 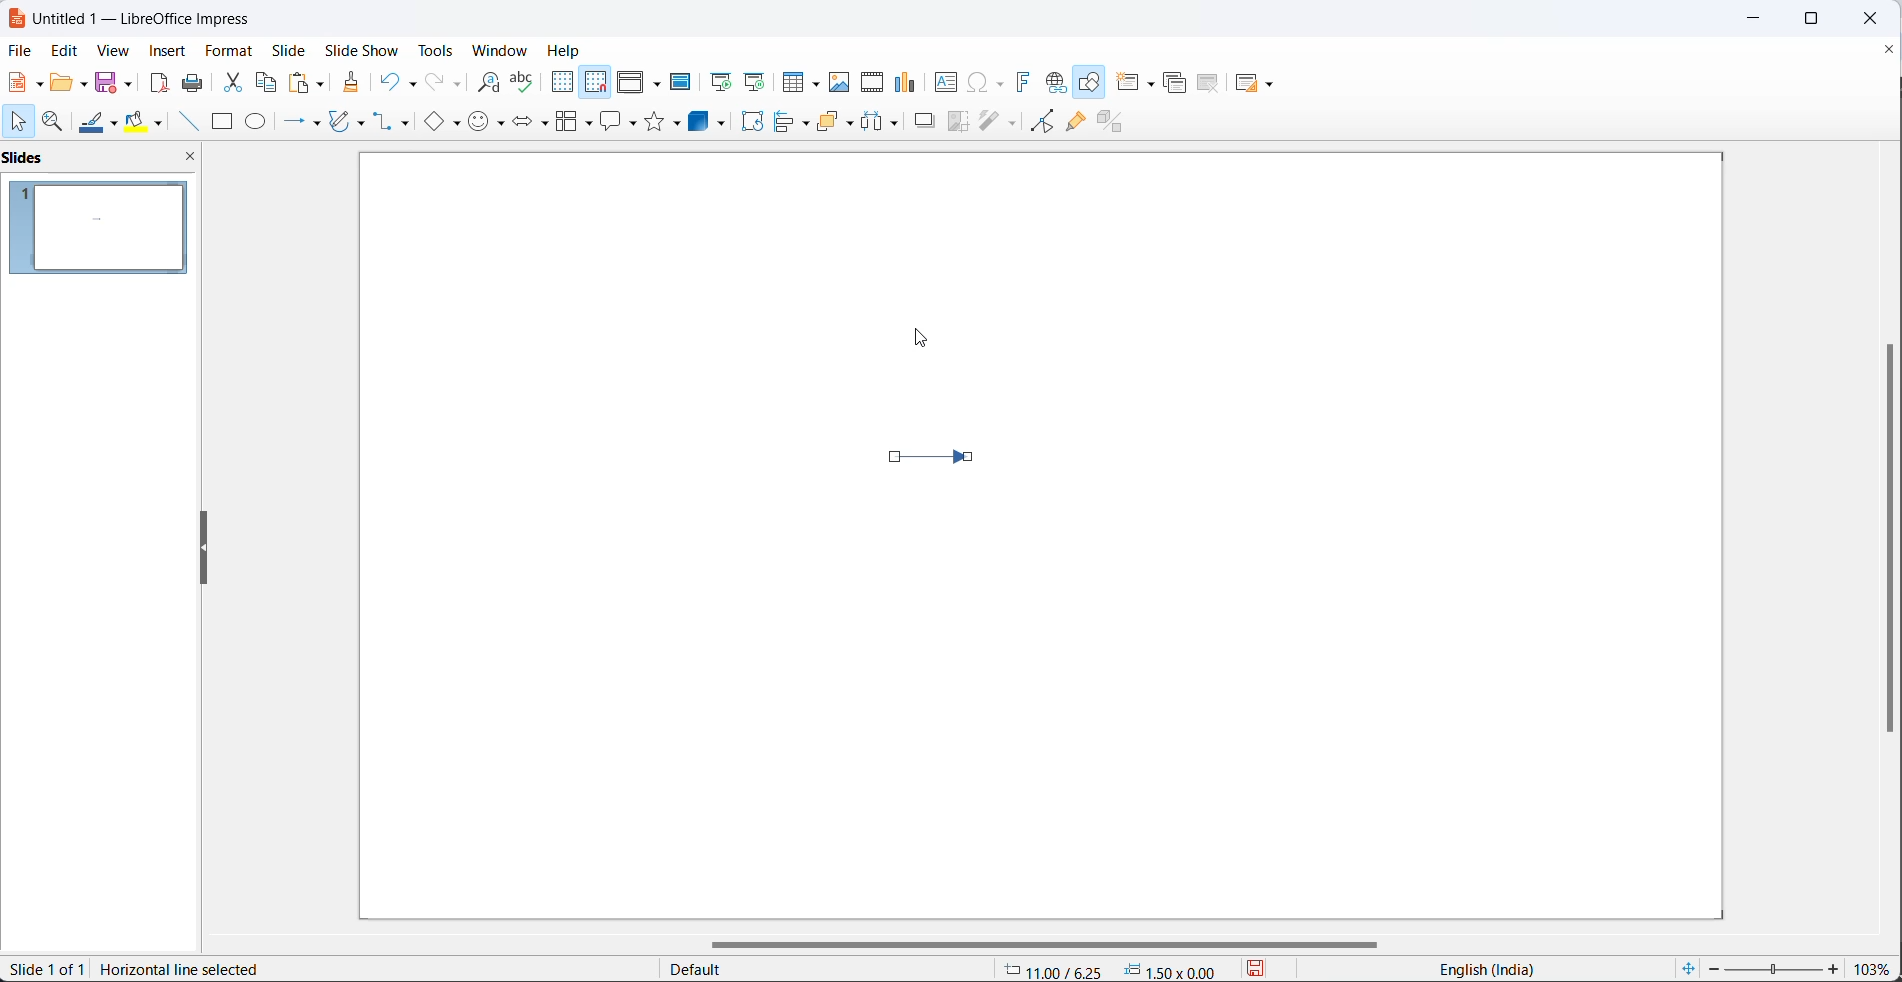 I want to click on paste options, so click(x=307, y=83).